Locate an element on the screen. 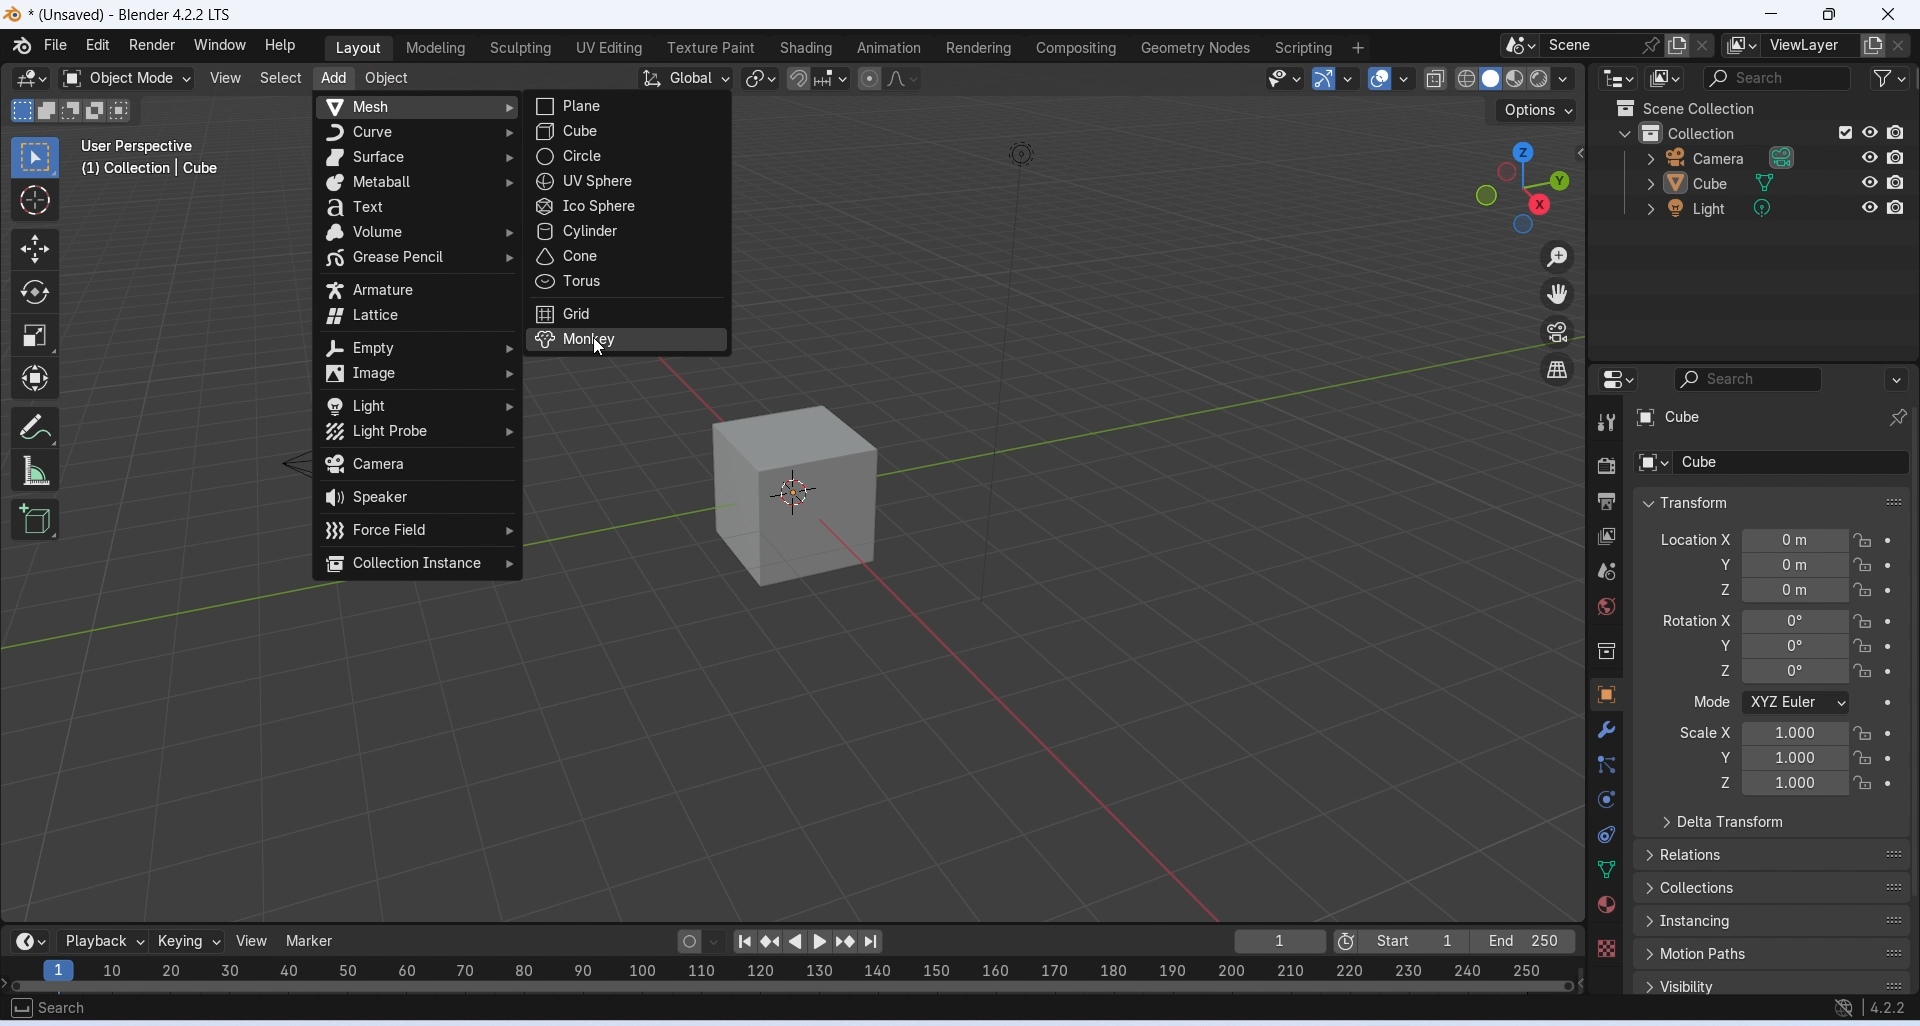 The width and height of the screenshot is (1920, 1026). Object is located at coordinates (386, 79).